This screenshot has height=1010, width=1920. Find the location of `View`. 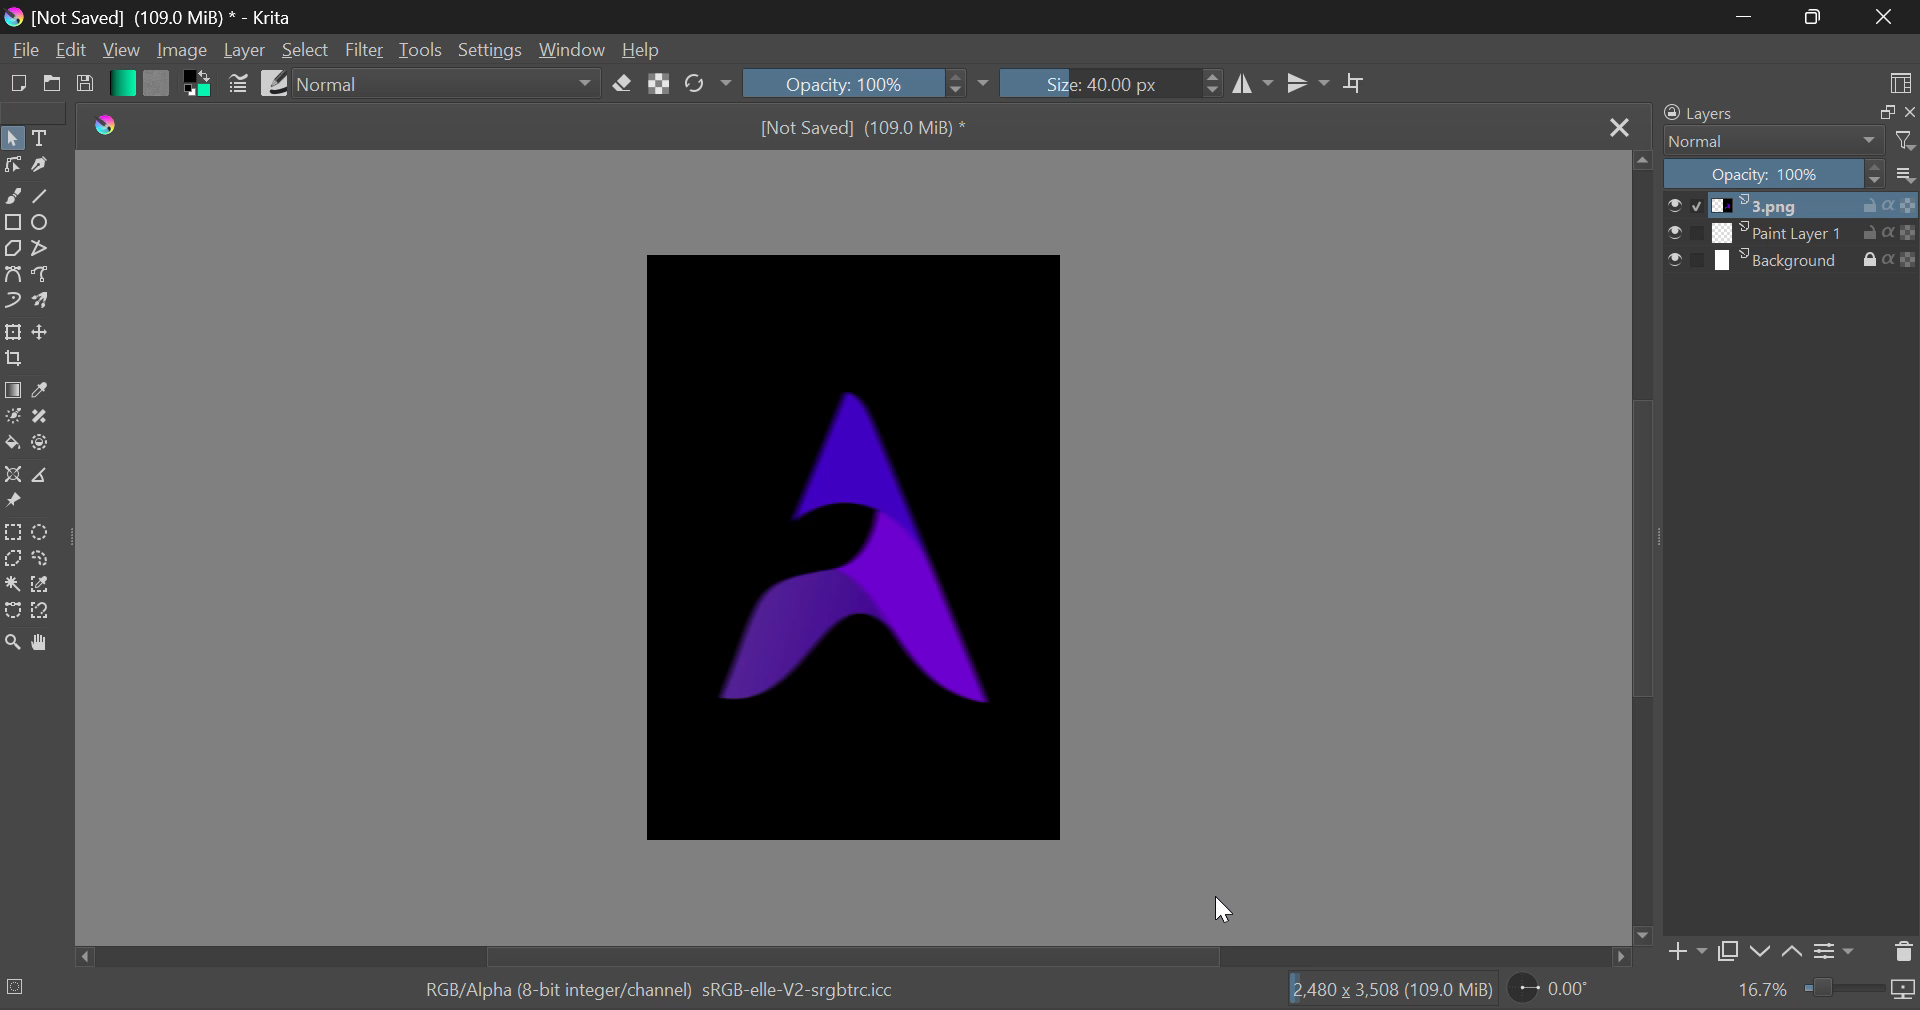

View is located at coordinates (119, 50).